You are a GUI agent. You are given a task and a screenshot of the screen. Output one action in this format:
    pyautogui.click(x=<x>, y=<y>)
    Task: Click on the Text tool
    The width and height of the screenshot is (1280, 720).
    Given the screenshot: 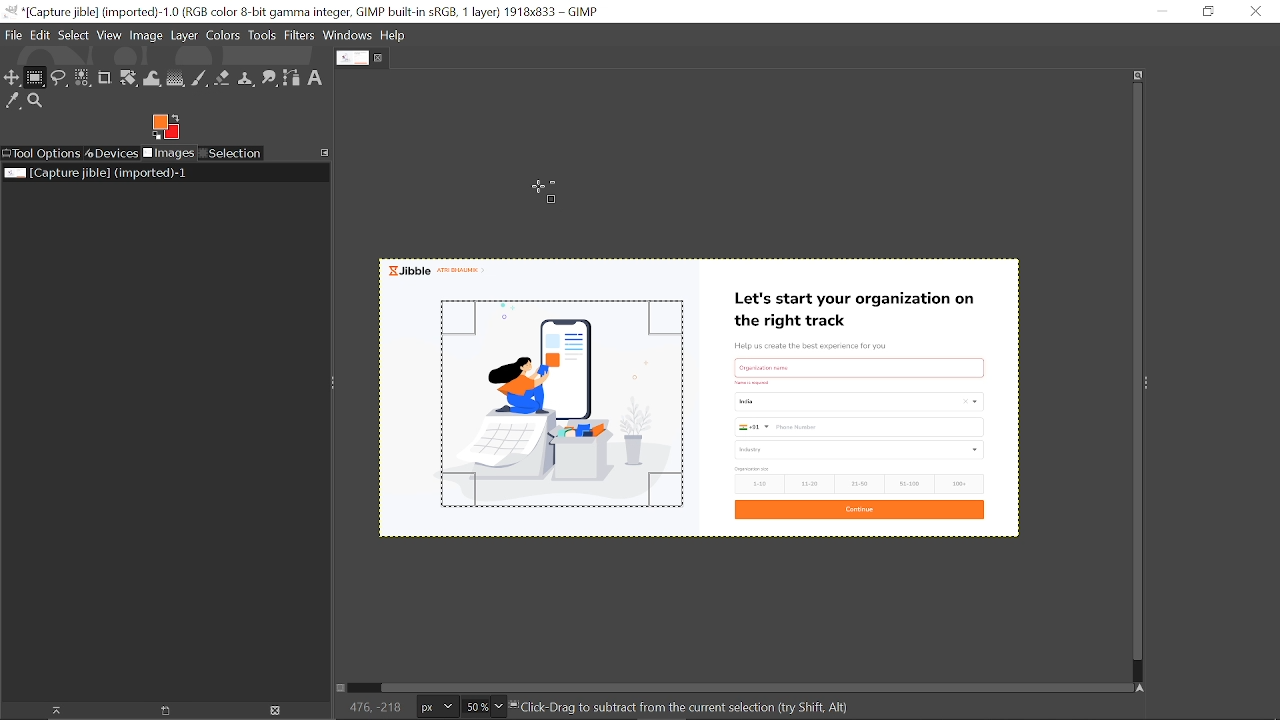 What is the action you would take?
    pyautogui.click(x=316, y=77)
    